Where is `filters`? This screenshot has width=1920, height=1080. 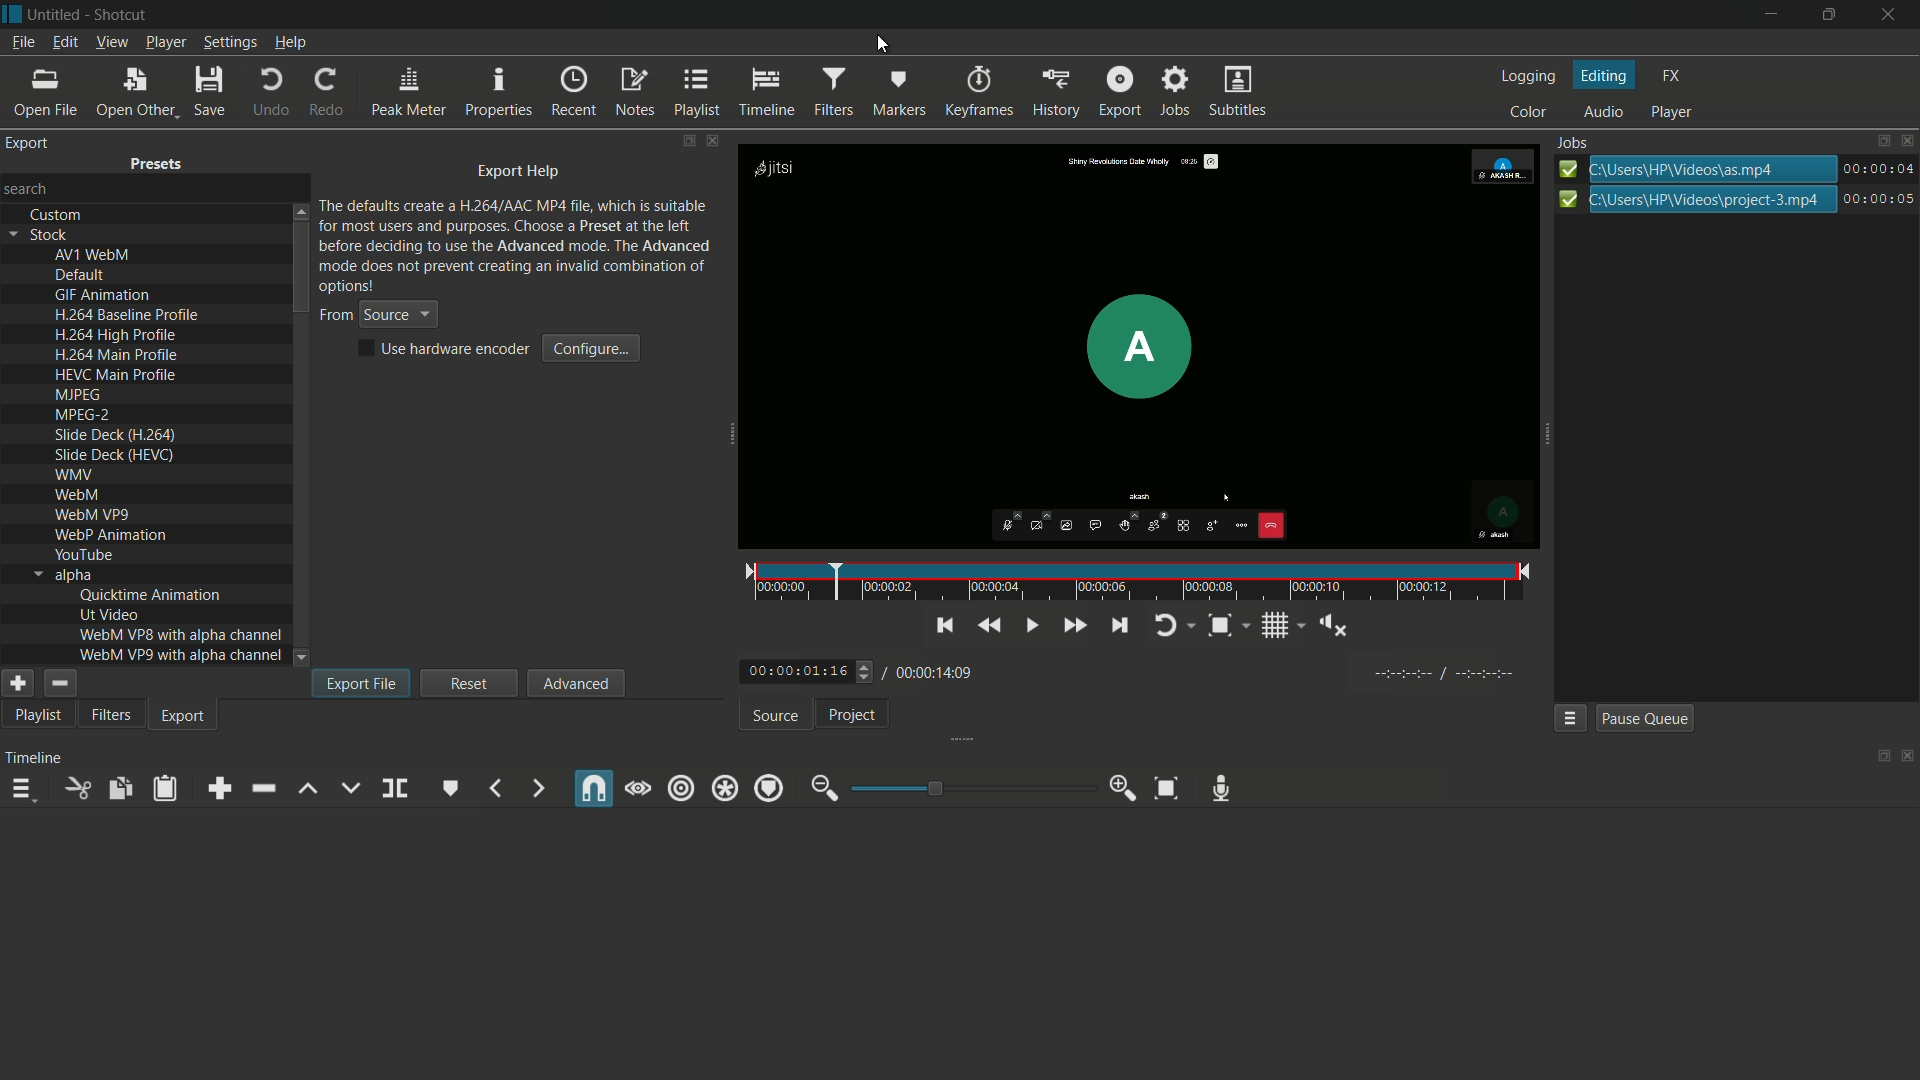
filters is located at coordinates (111, 714).